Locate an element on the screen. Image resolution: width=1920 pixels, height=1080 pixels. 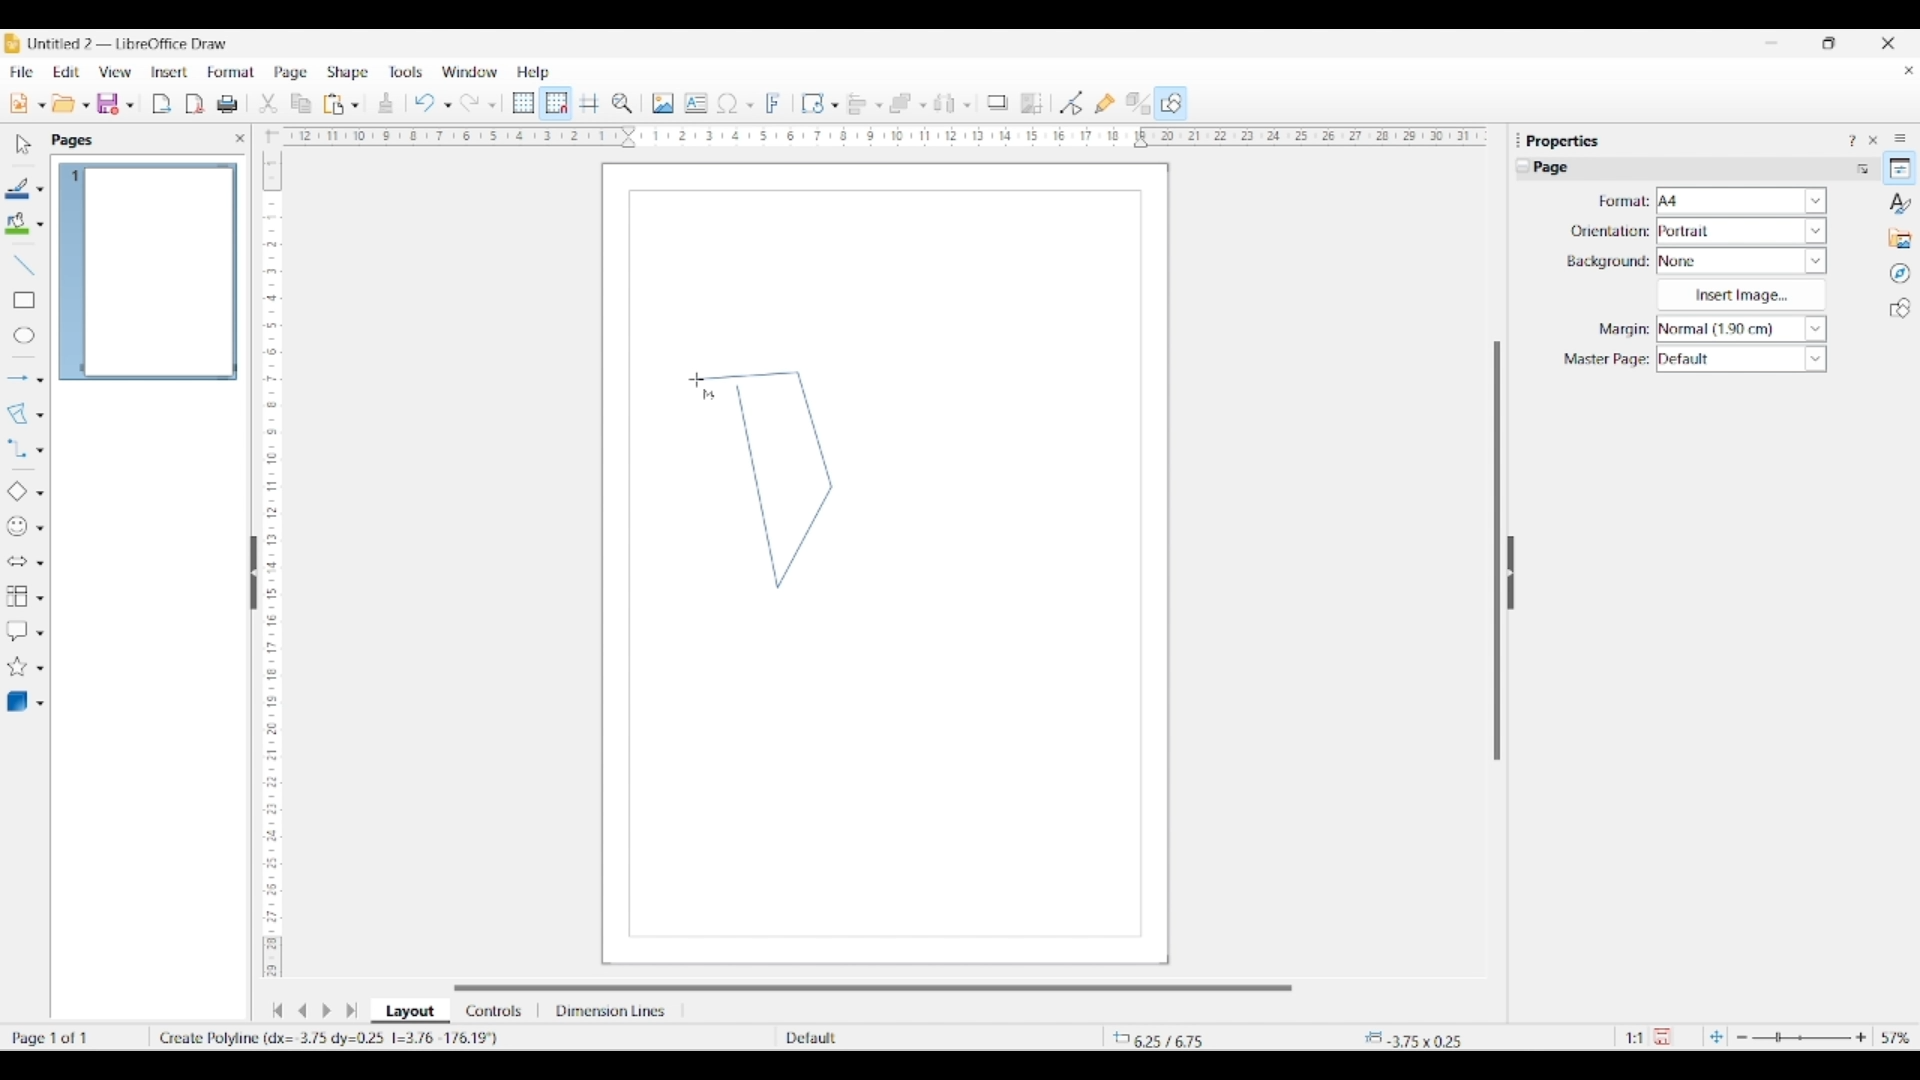
Insert line is located at coordinates (23, 264).